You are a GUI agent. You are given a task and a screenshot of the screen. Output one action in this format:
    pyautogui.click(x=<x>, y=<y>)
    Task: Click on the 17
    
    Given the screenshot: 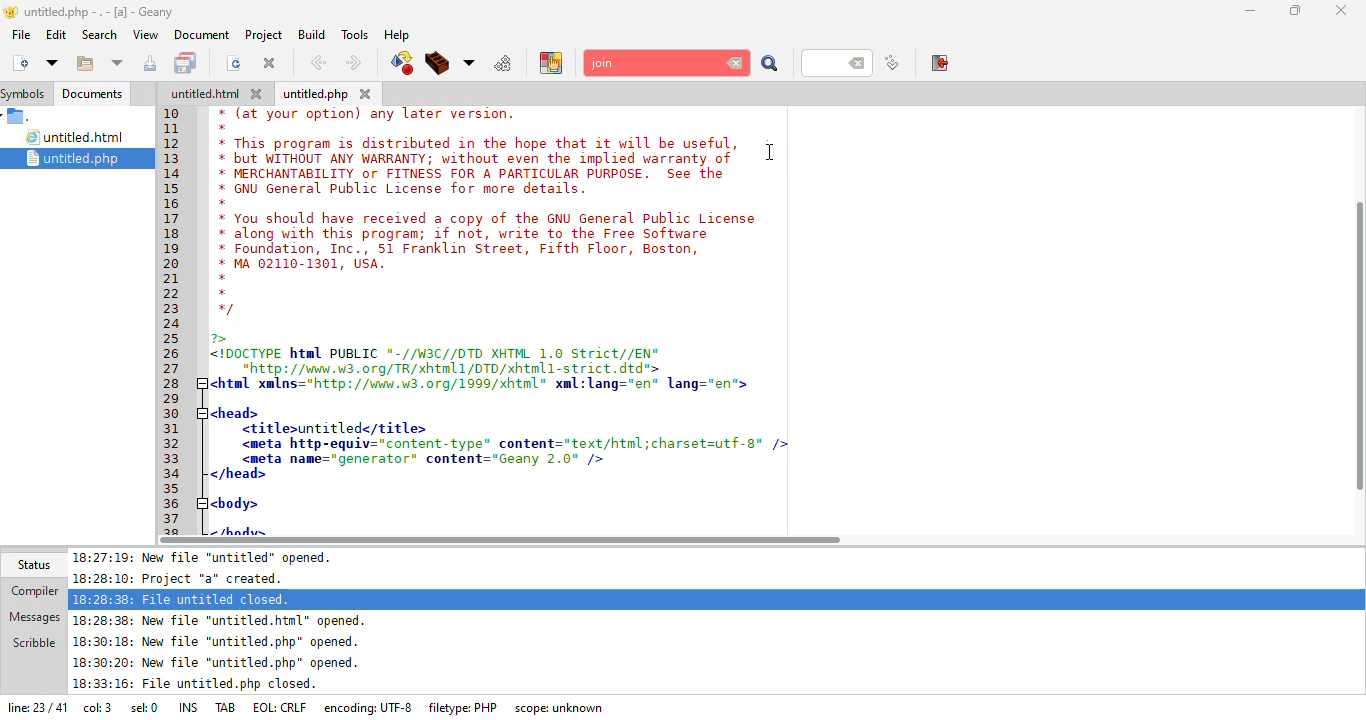 What is the action you would take?
    pyautogui.click(x=172, y=219)
    